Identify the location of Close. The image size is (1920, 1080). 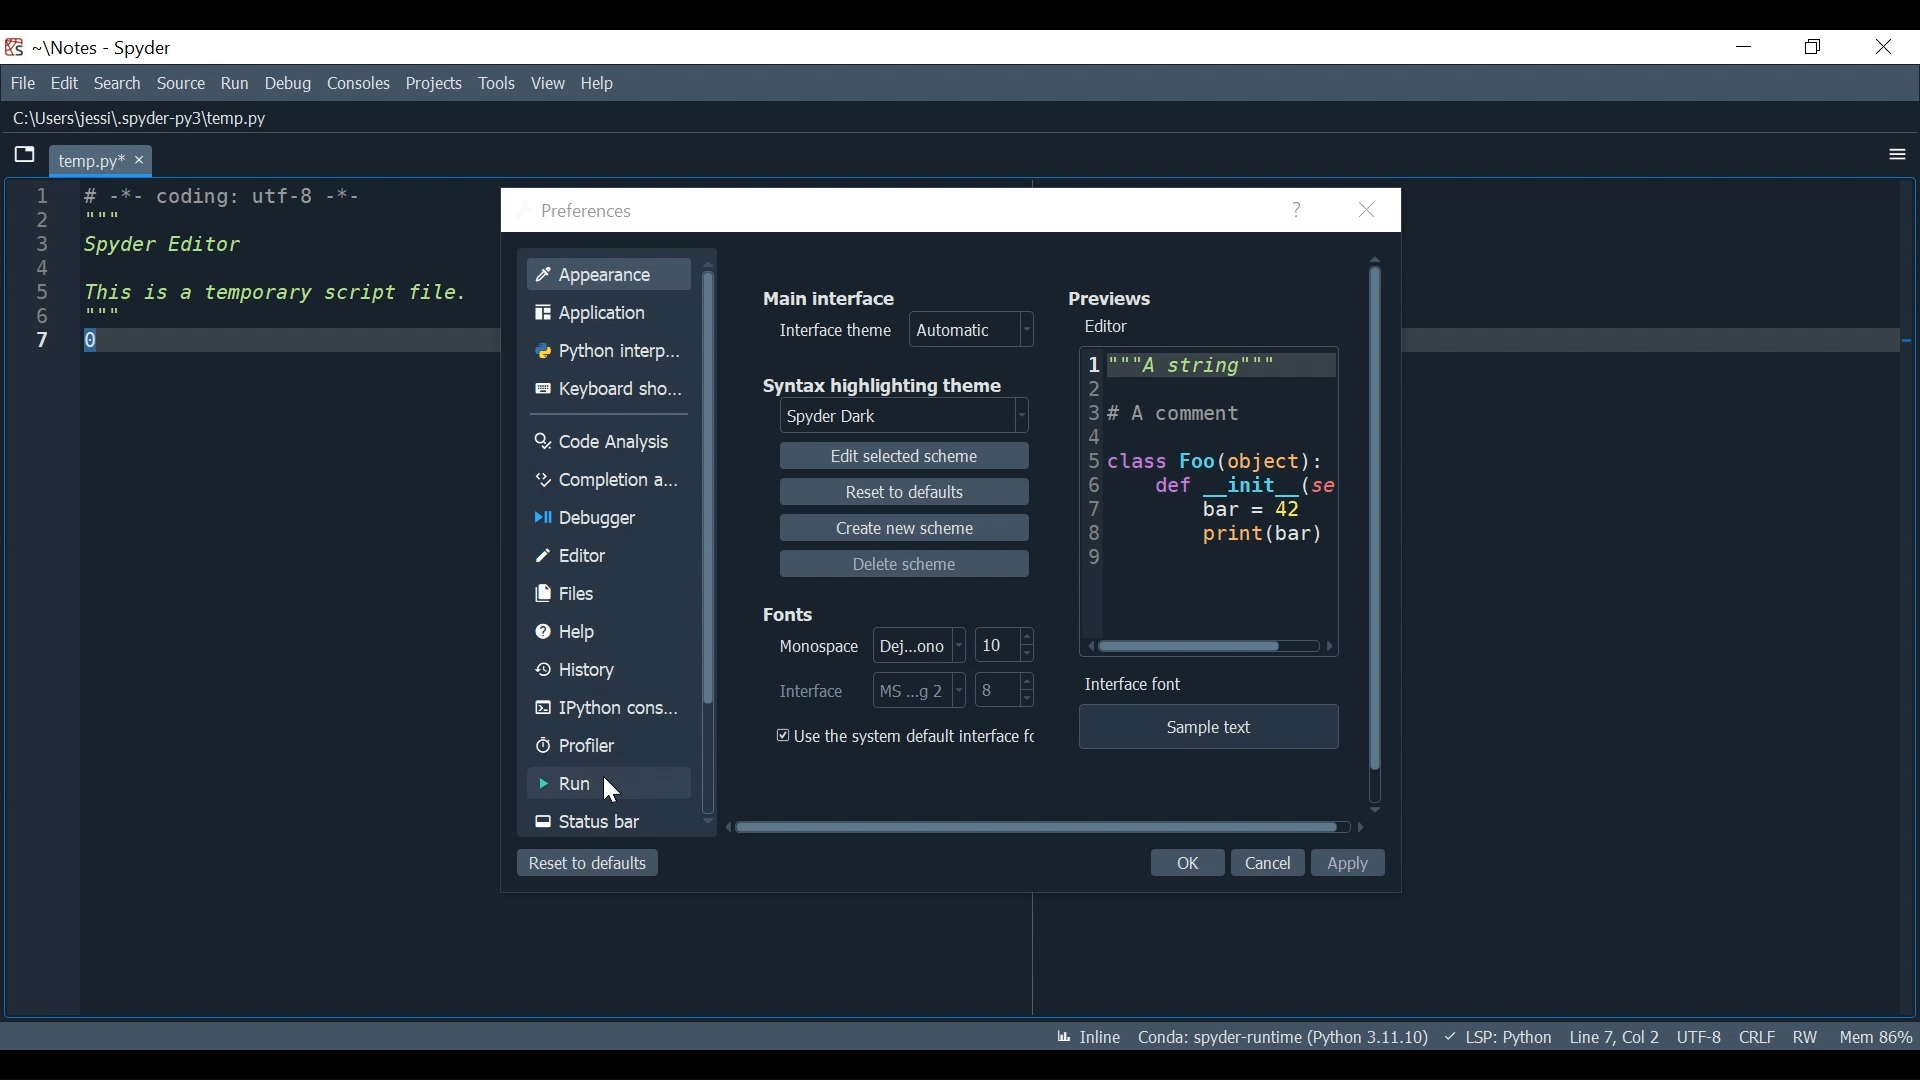
(1882, 44).